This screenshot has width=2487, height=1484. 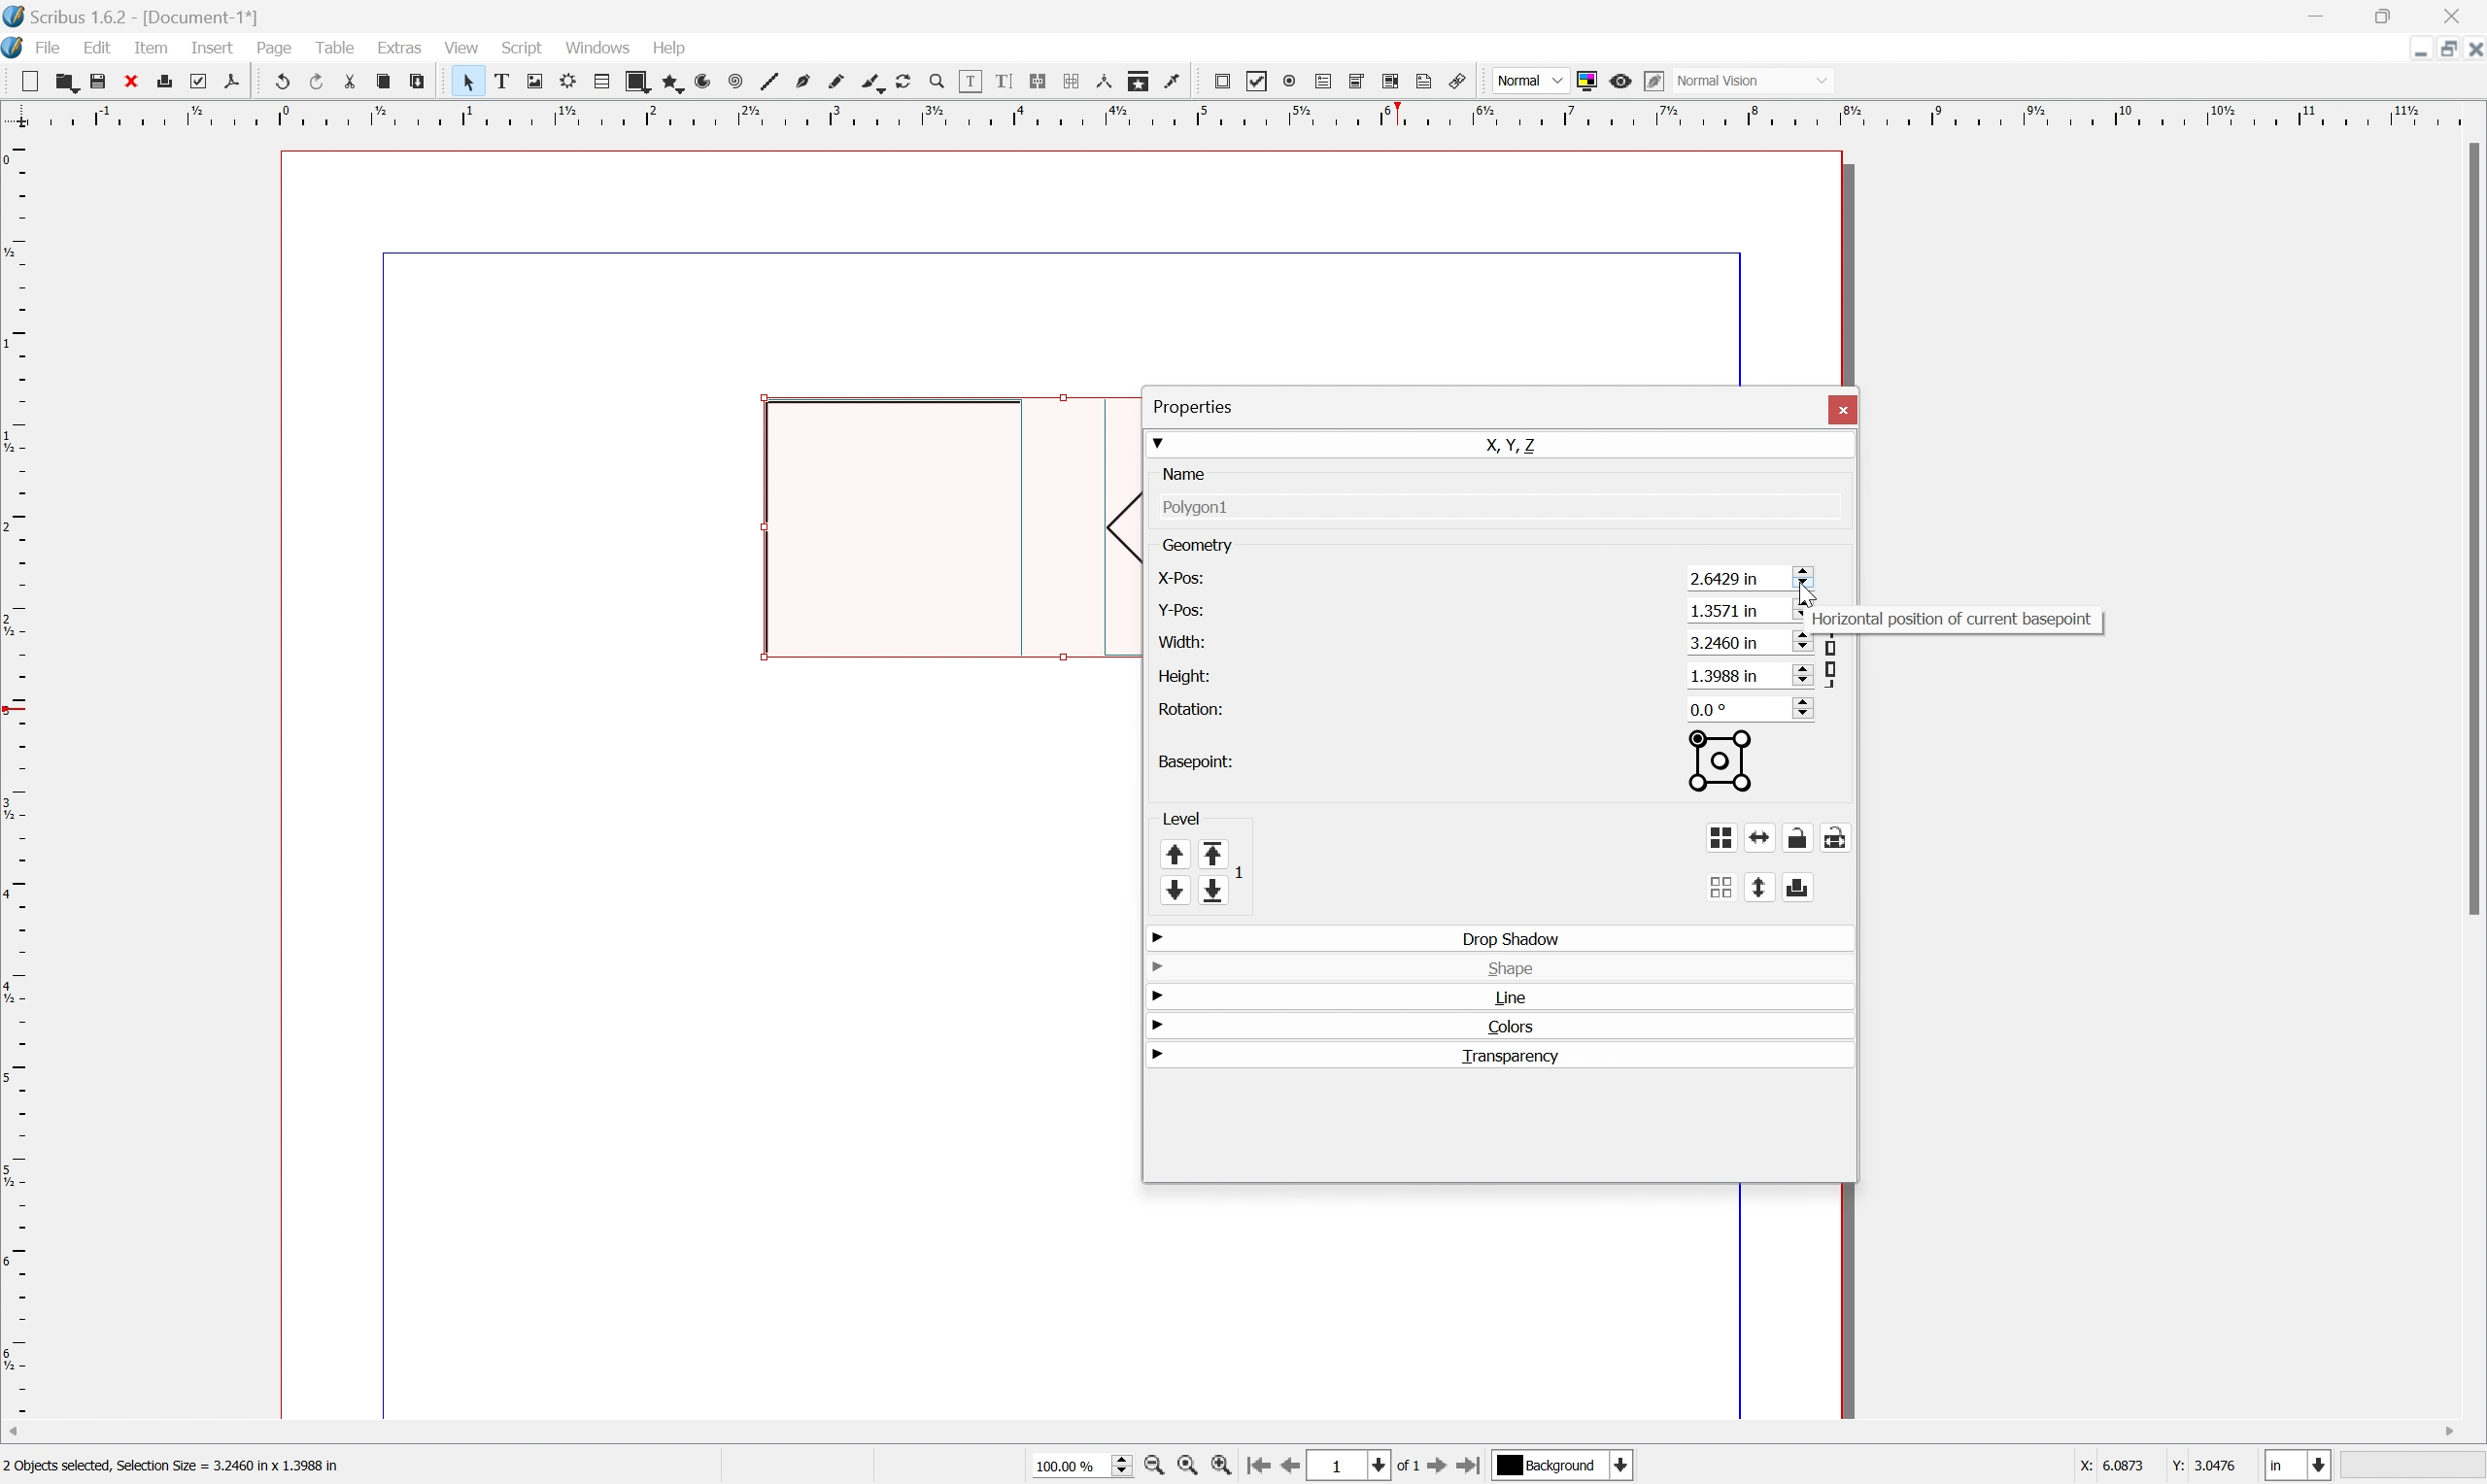 What do you see at coordinates (1068, 81) in the screenshot?
I see `unlink text frames` at bounding box center [1068, 81].